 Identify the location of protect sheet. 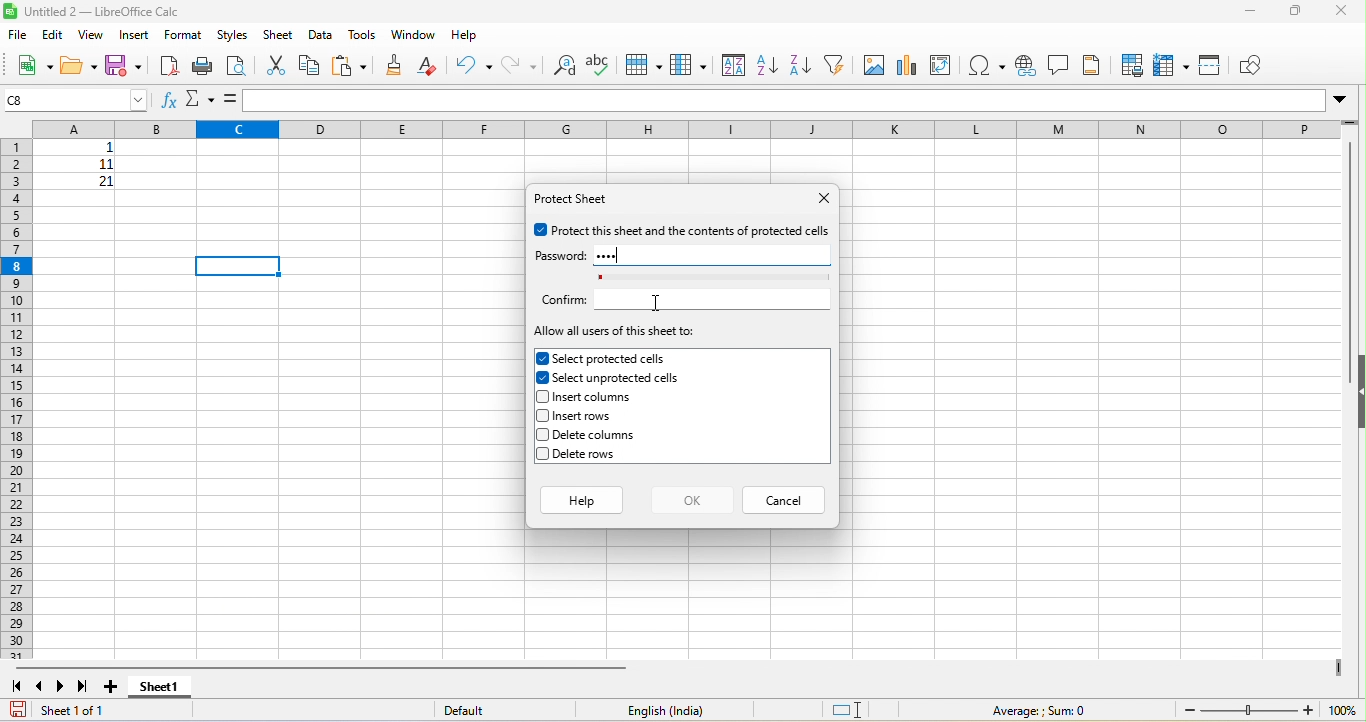
(578, 201).